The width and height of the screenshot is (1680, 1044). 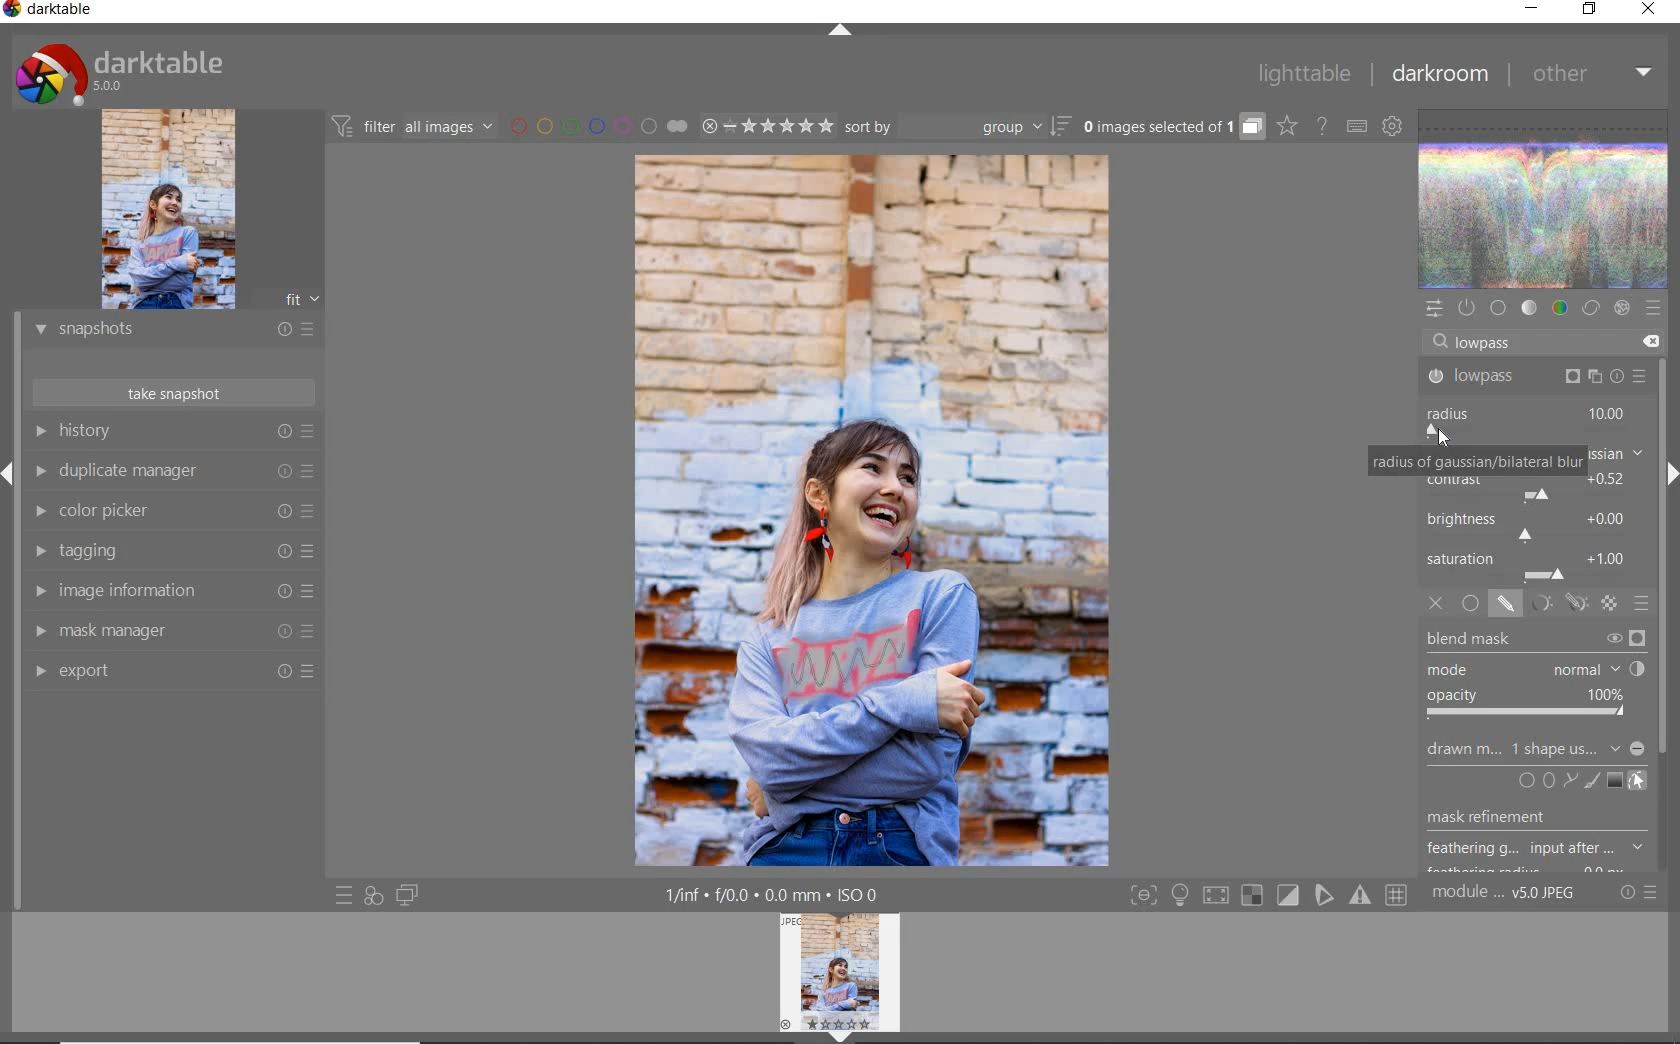 What do you see at coordinates (180, 432) in the screenshot?
I see `history` at bounding box center [180, 432].